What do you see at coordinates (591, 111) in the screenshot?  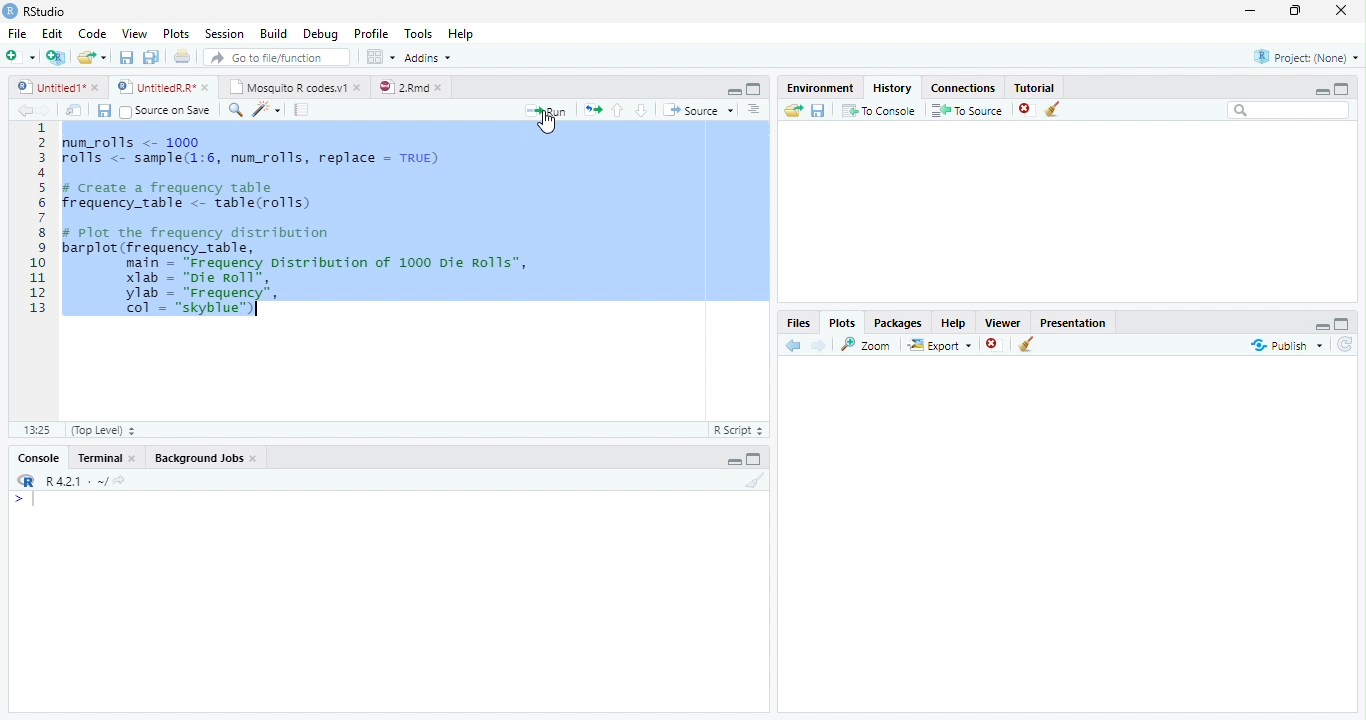 I see `Re run previous code region` at bounding box center [591, 111].